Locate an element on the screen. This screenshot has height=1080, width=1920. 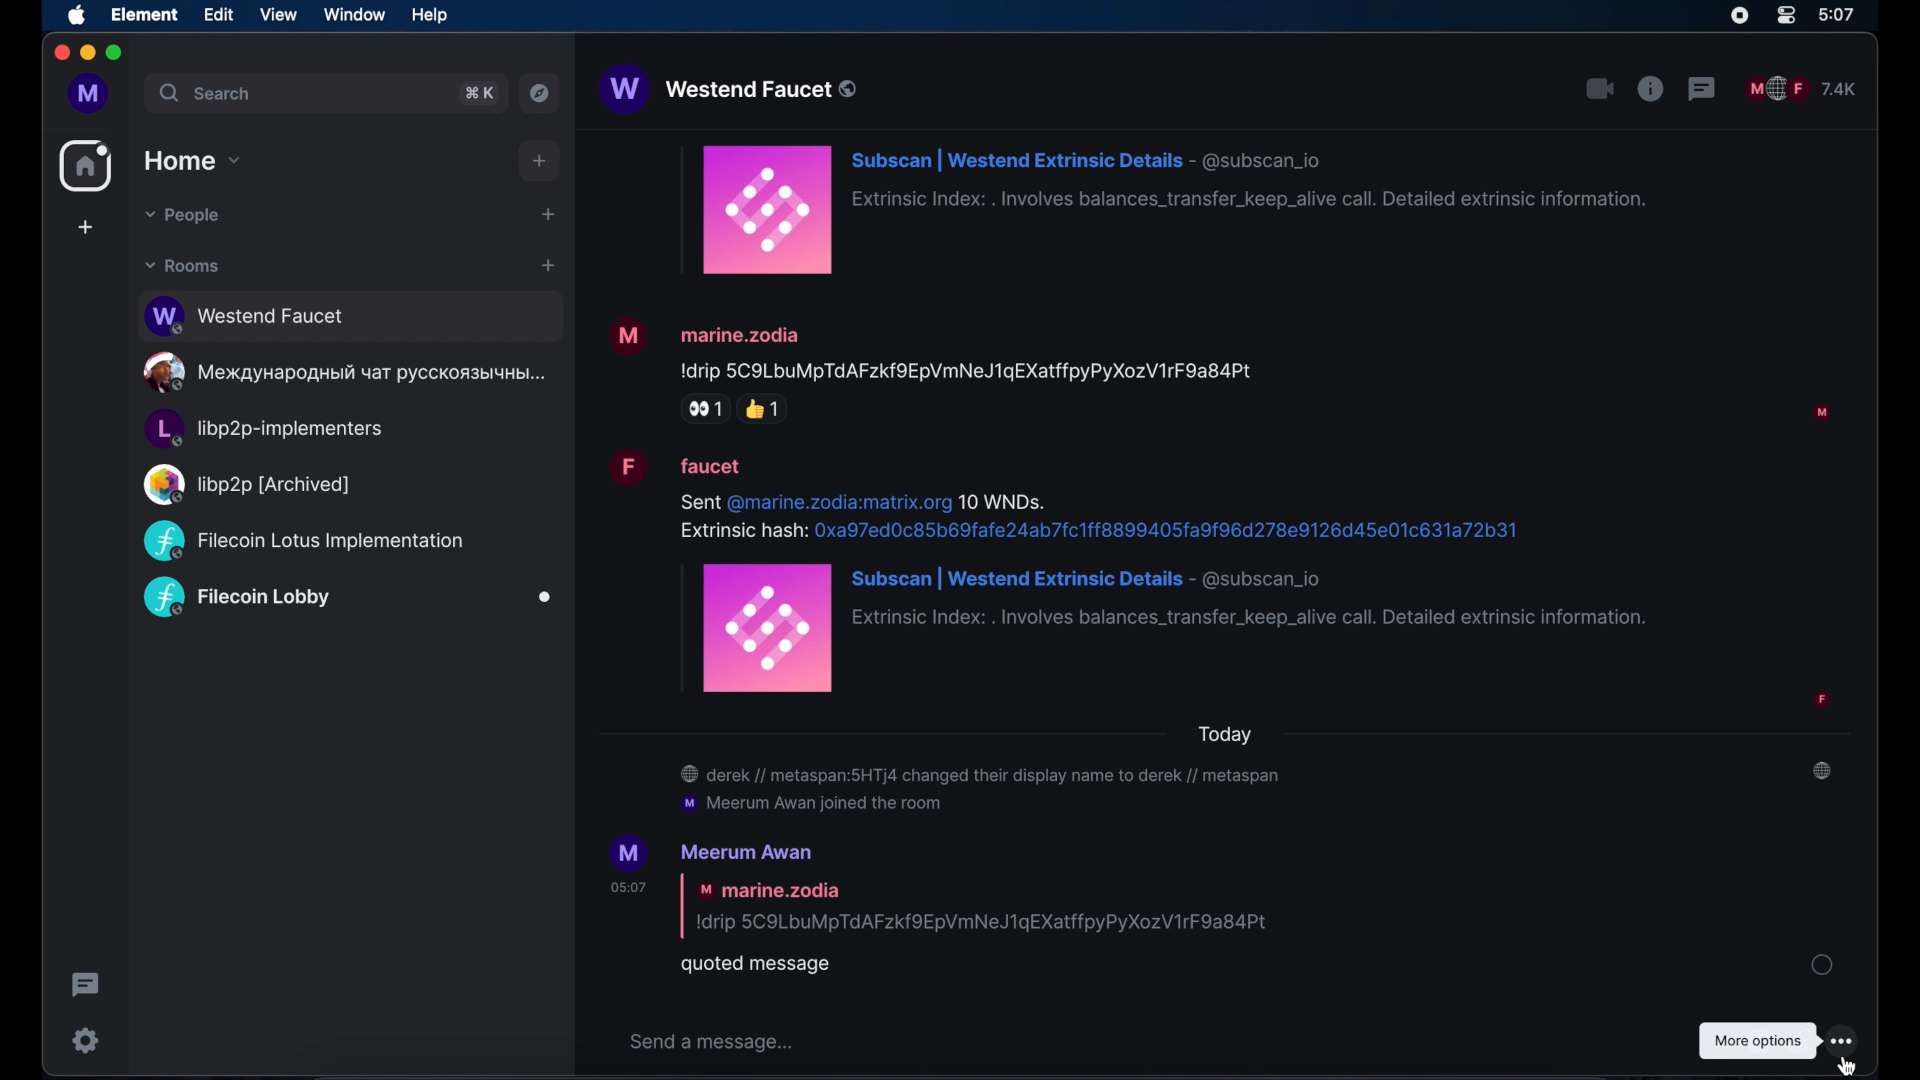
cursor is located at coordinates (1848, 1064).